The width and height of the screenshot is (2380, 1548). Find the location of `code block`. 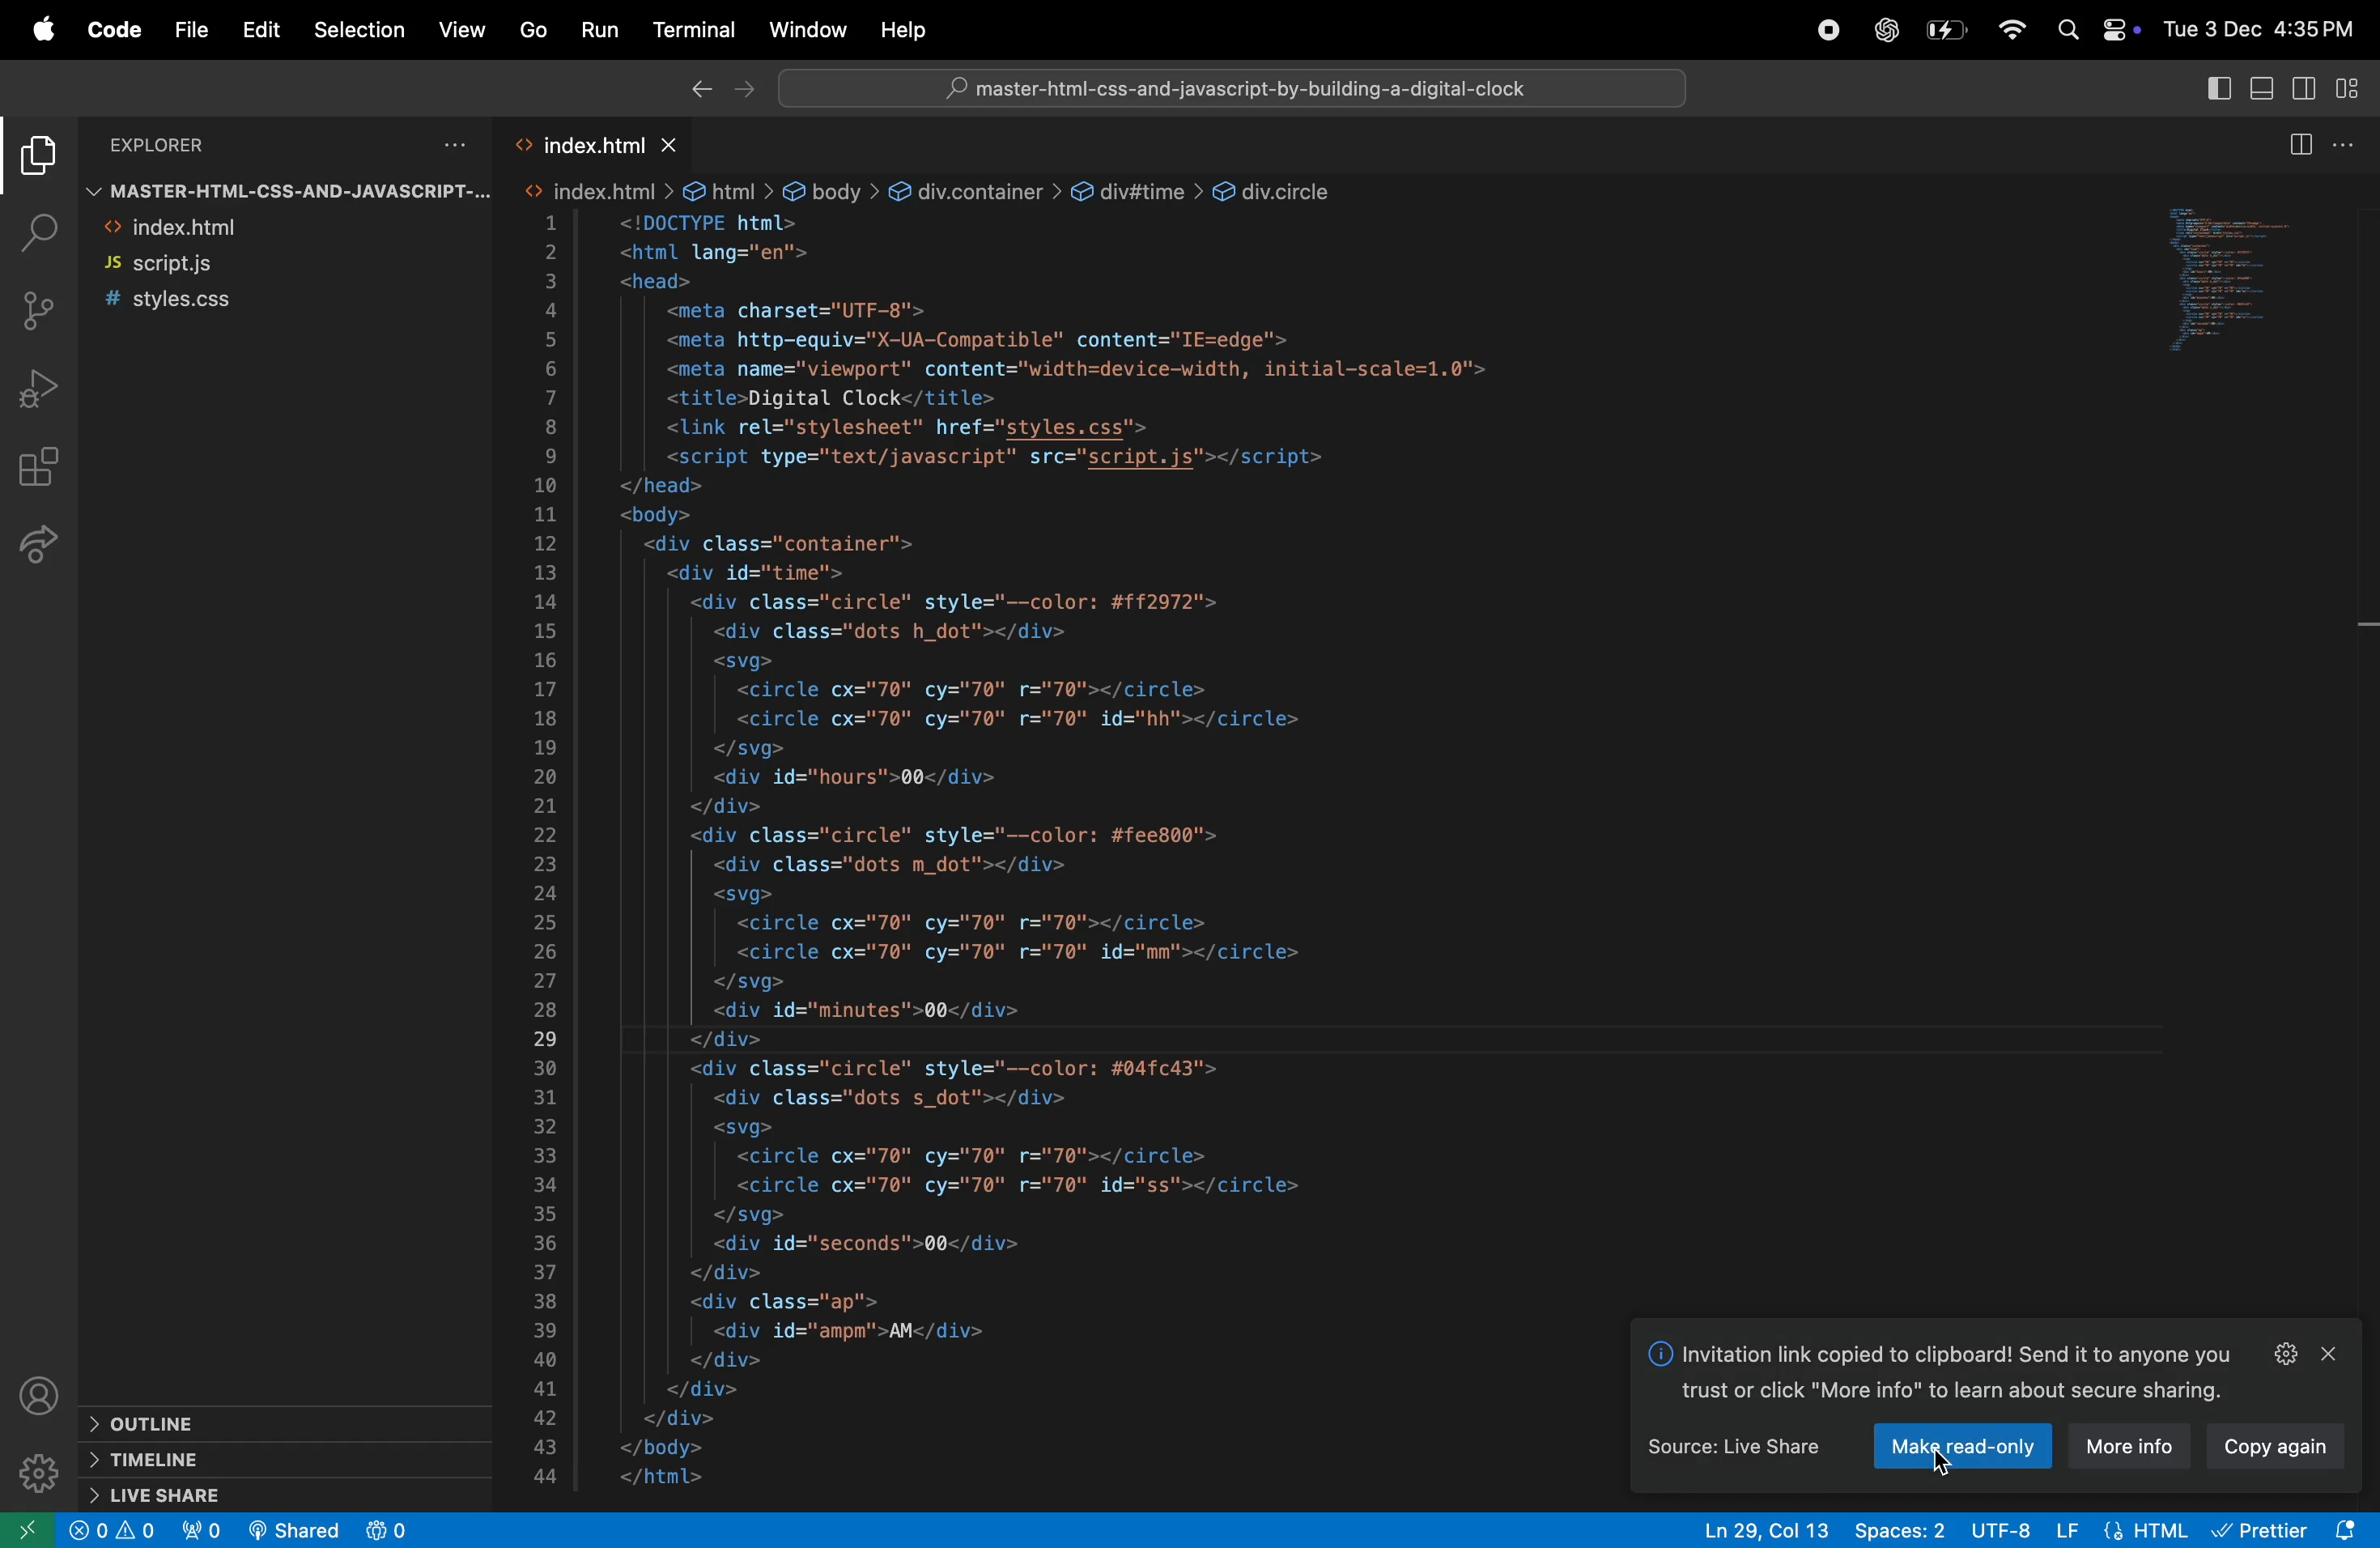

code block is located at coordinates (1052, 833).